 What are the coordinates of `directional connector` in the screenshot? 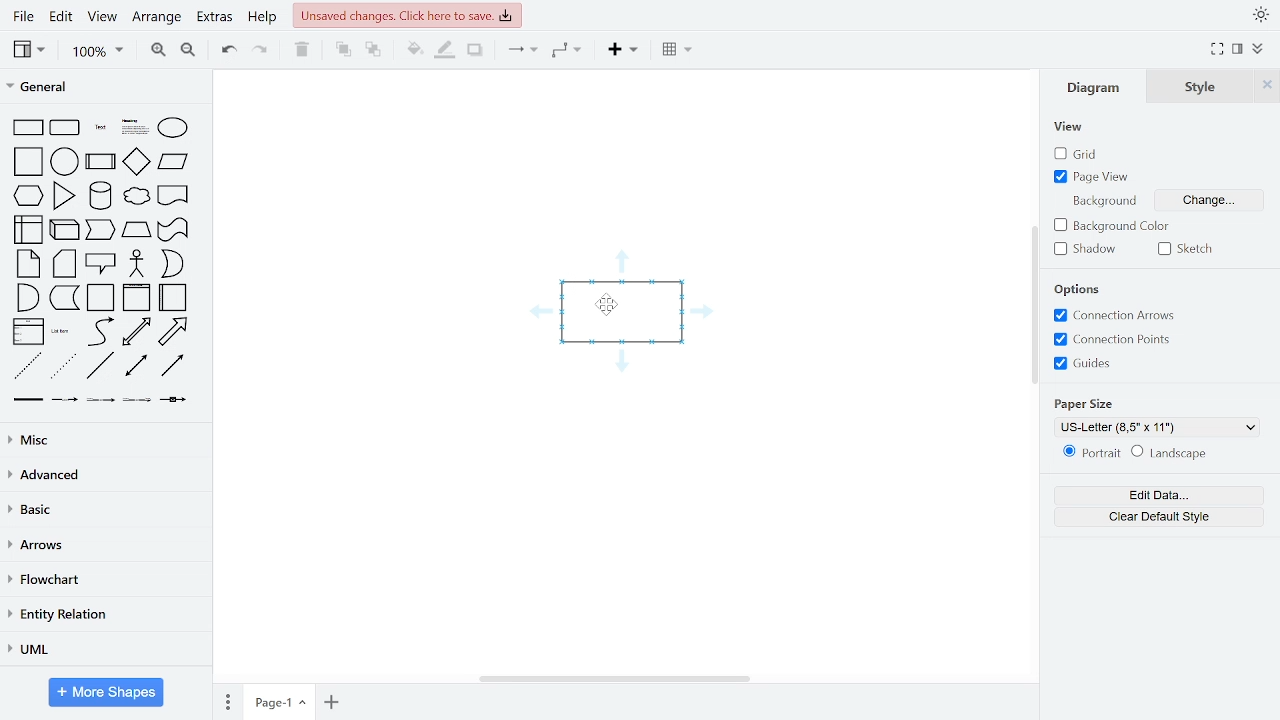 It's located at (170, 367).